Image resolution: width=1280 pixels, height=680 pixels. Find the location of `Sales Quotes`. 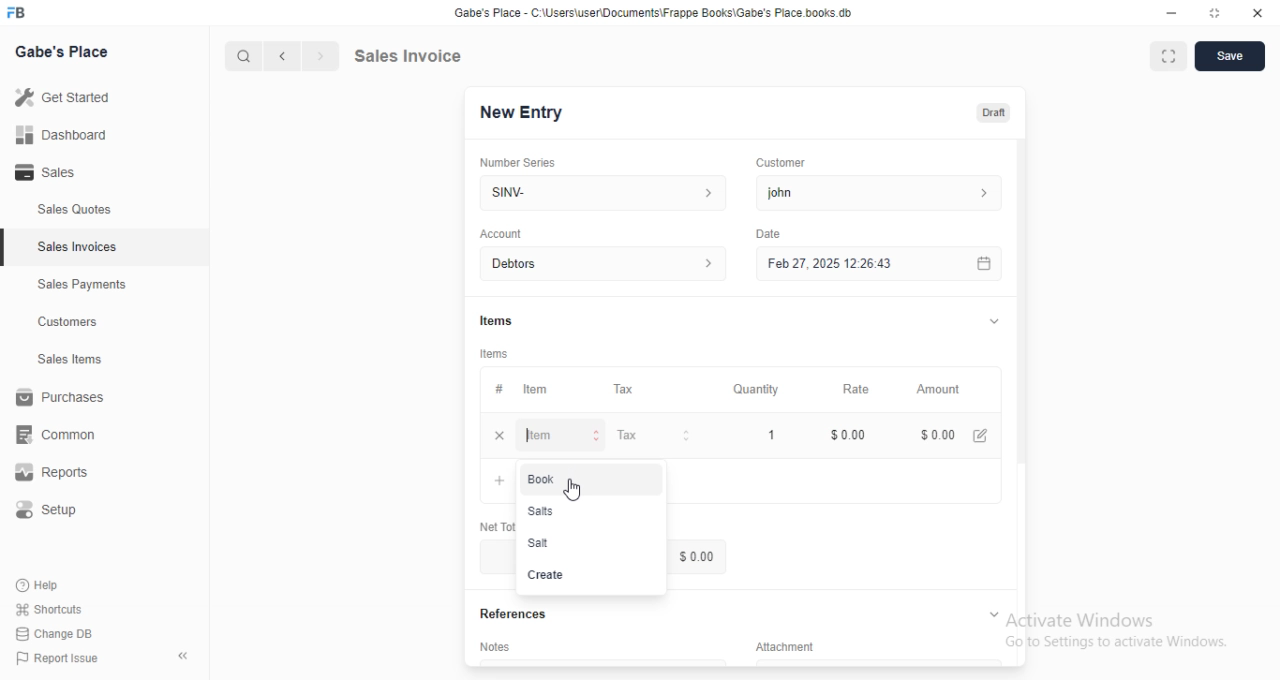

Sales Quotes is located at coordinates (74, 212).